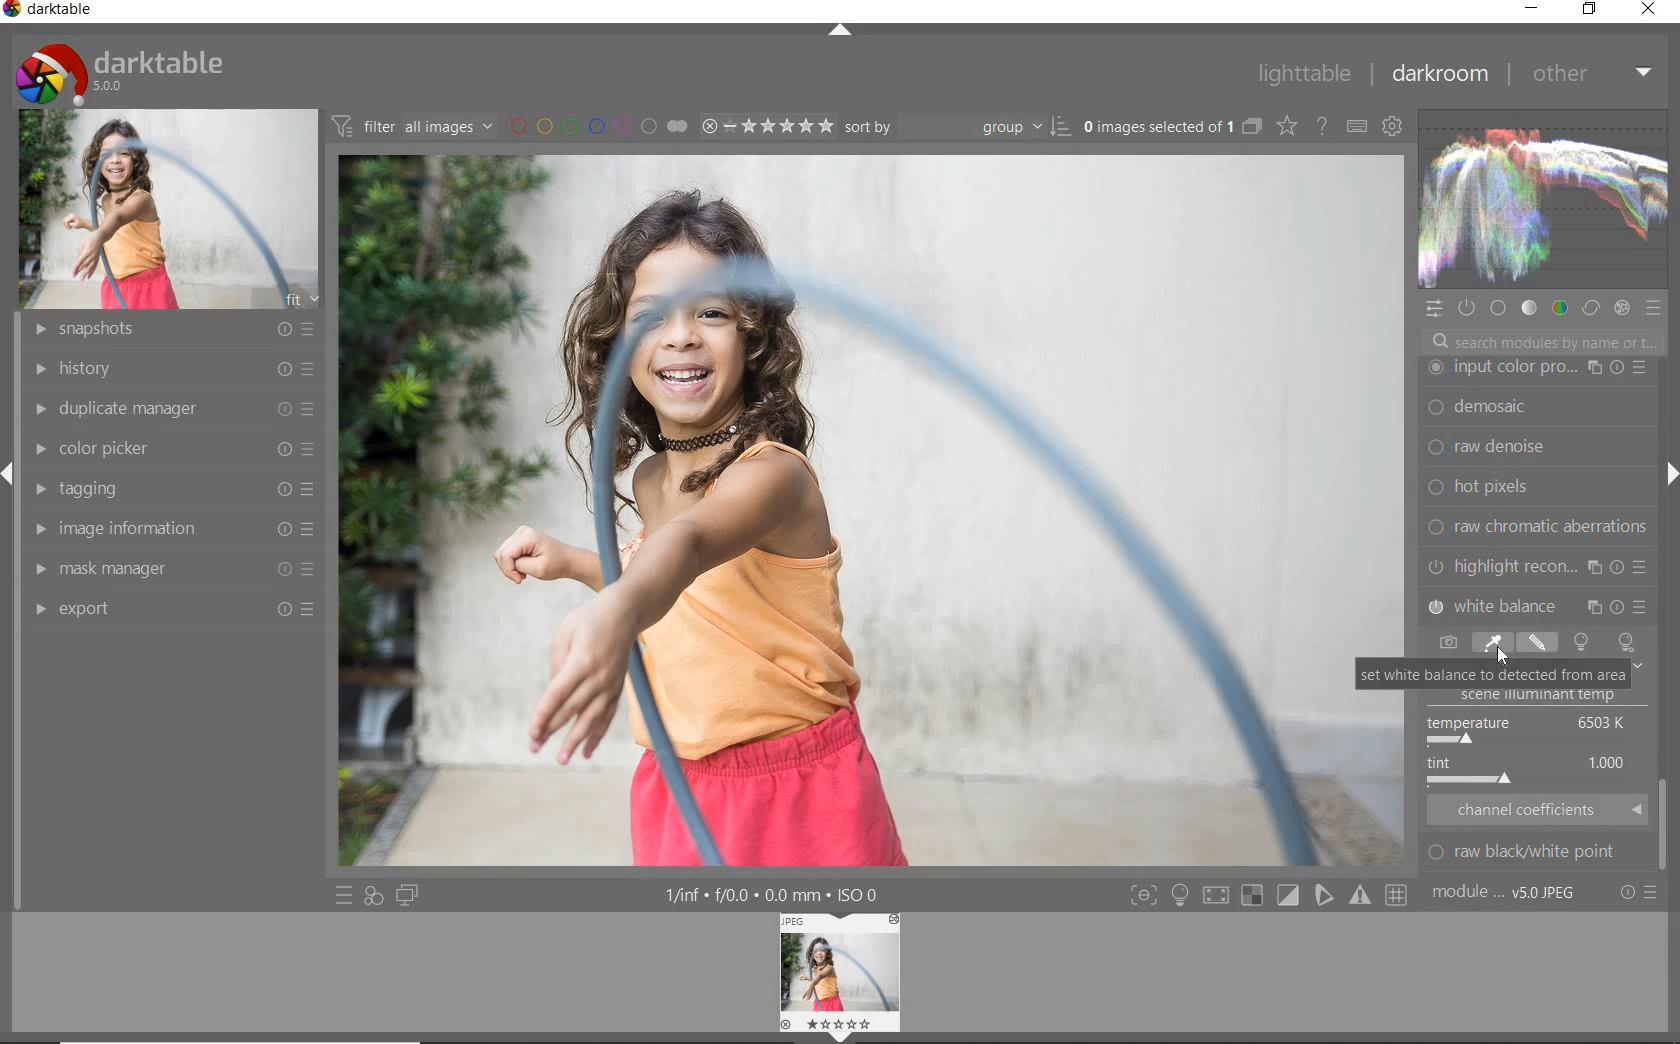 Image resolution: width=1680 pixels, height=1044 pixels. Describe the element at coordinates (1251, 128) in the screenshot. I see `collapse grouped images` at that location.